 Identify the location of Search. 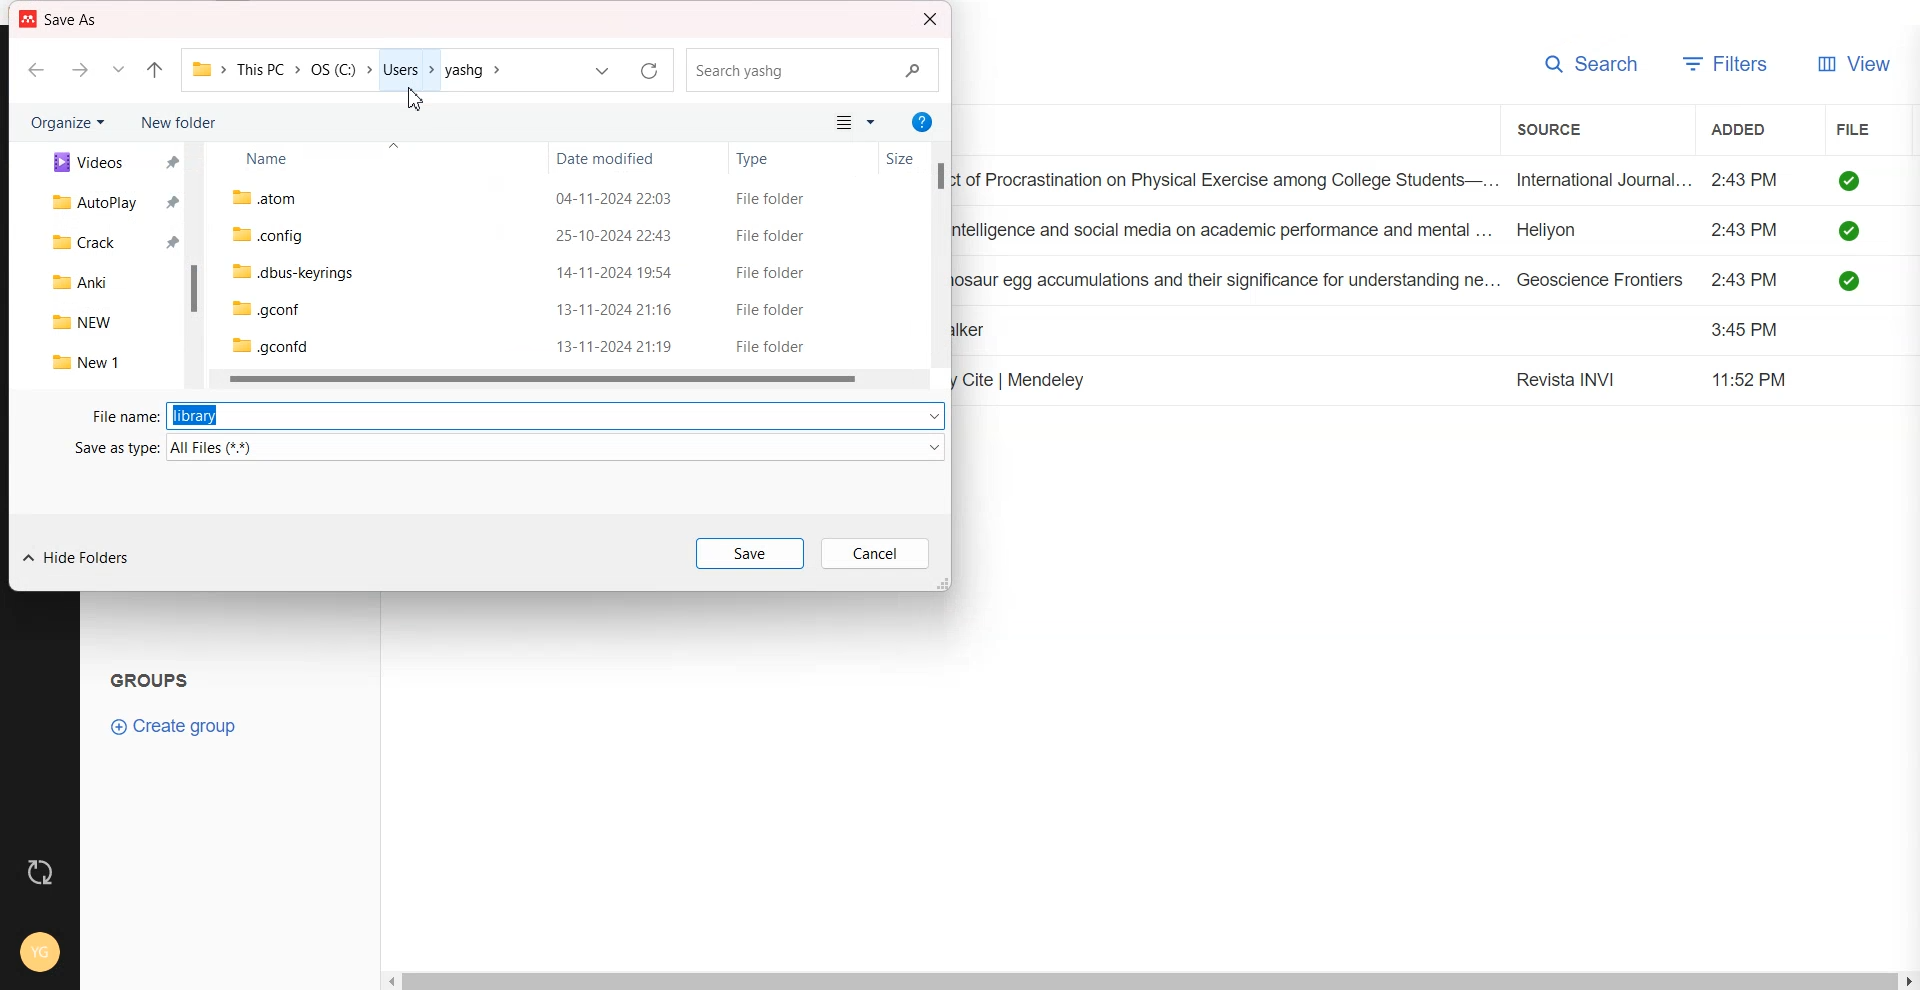
(1592, 65).